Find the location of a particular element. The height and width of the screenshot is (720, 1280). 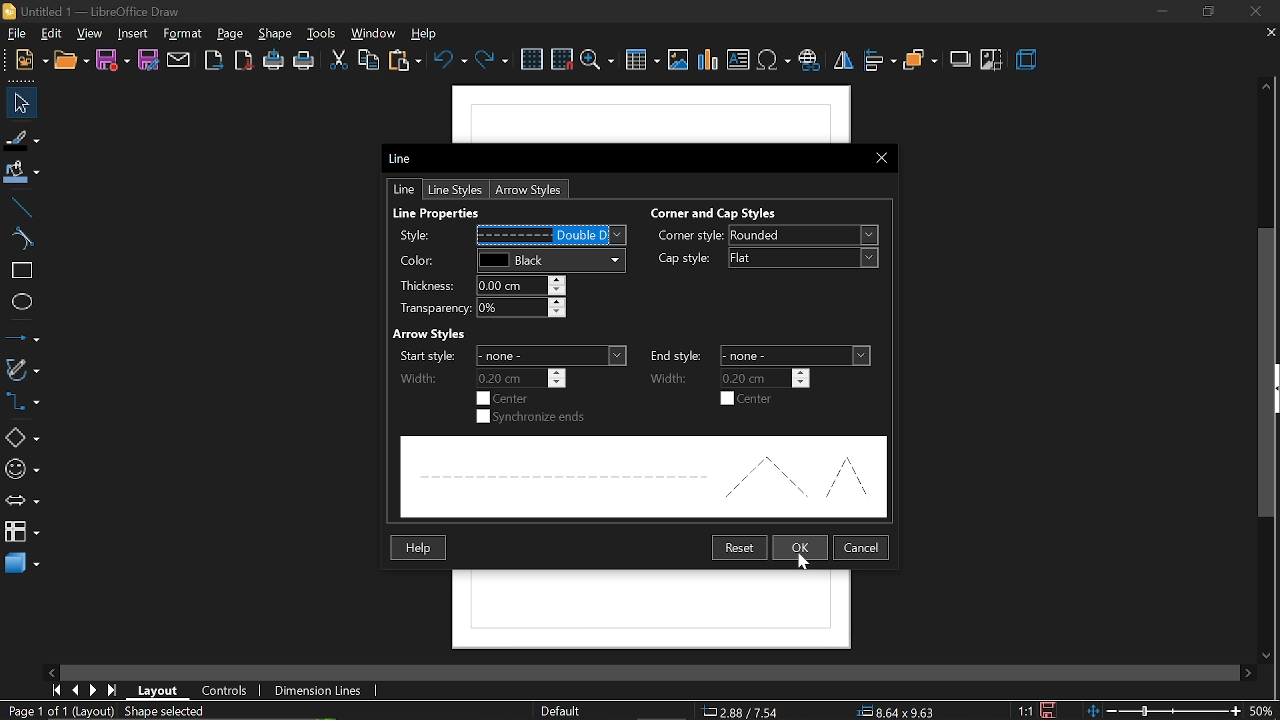

Arrow Styles is located at coordinates (440, 332).